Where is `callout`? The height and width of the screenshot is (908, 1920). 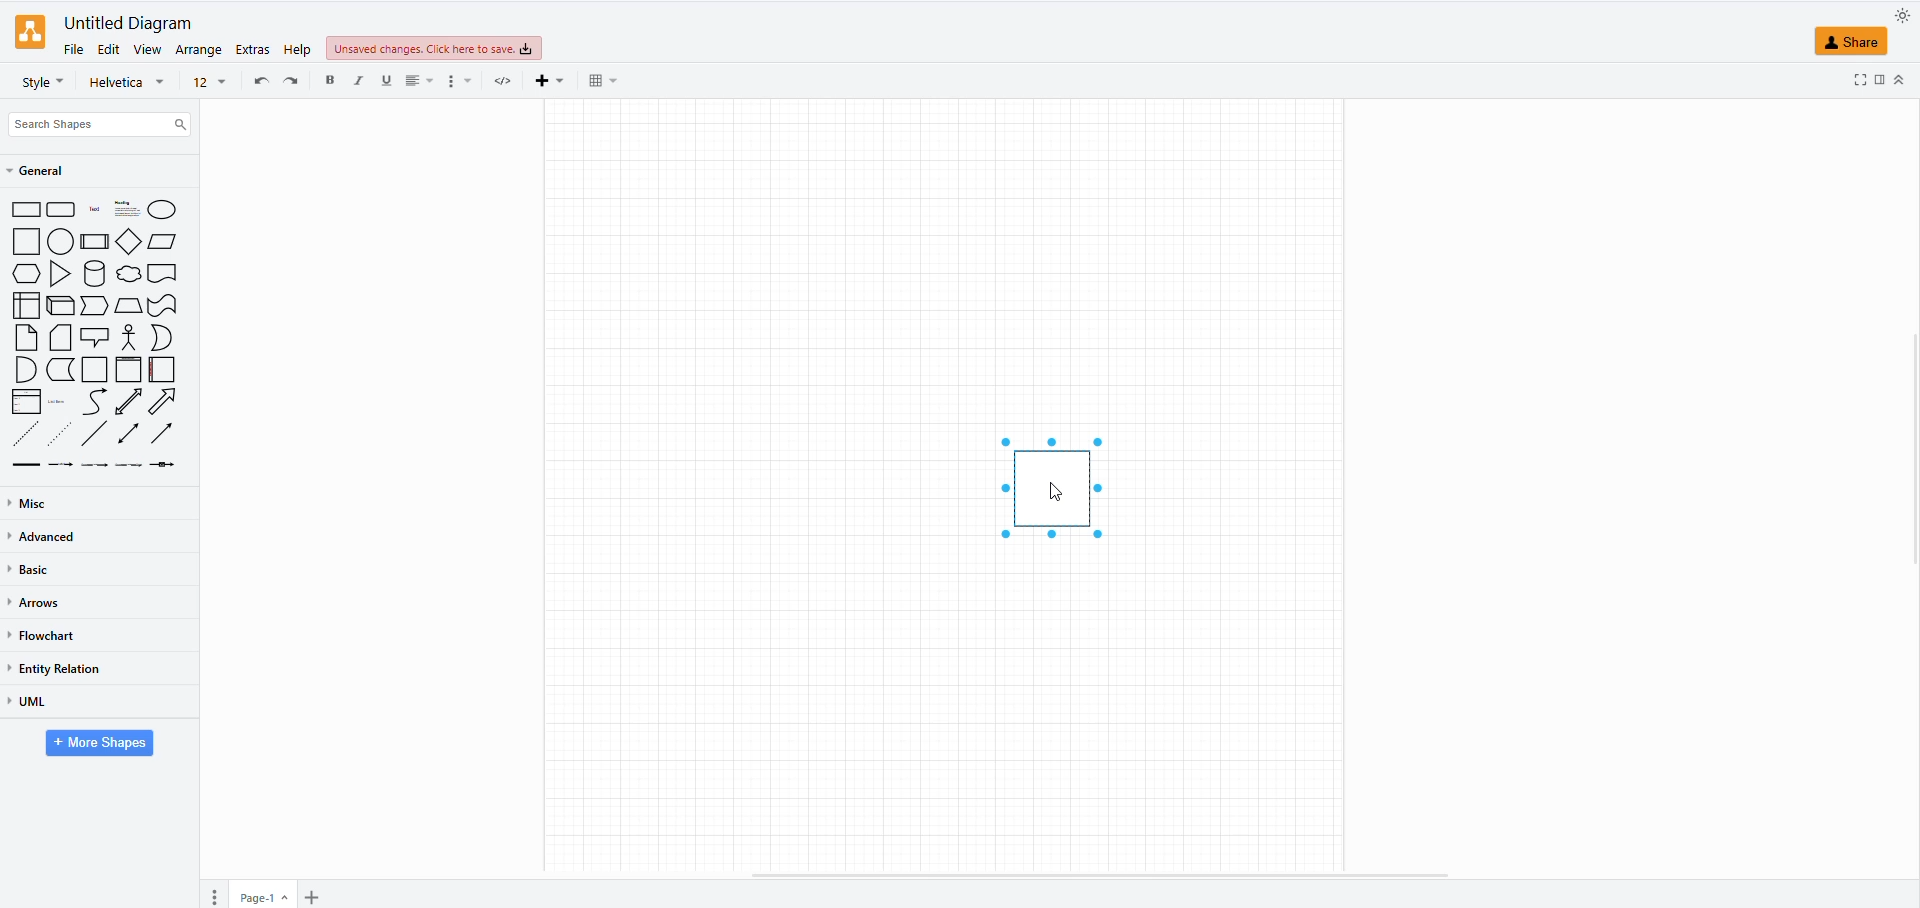 callout is located at coordinates (96, 337).